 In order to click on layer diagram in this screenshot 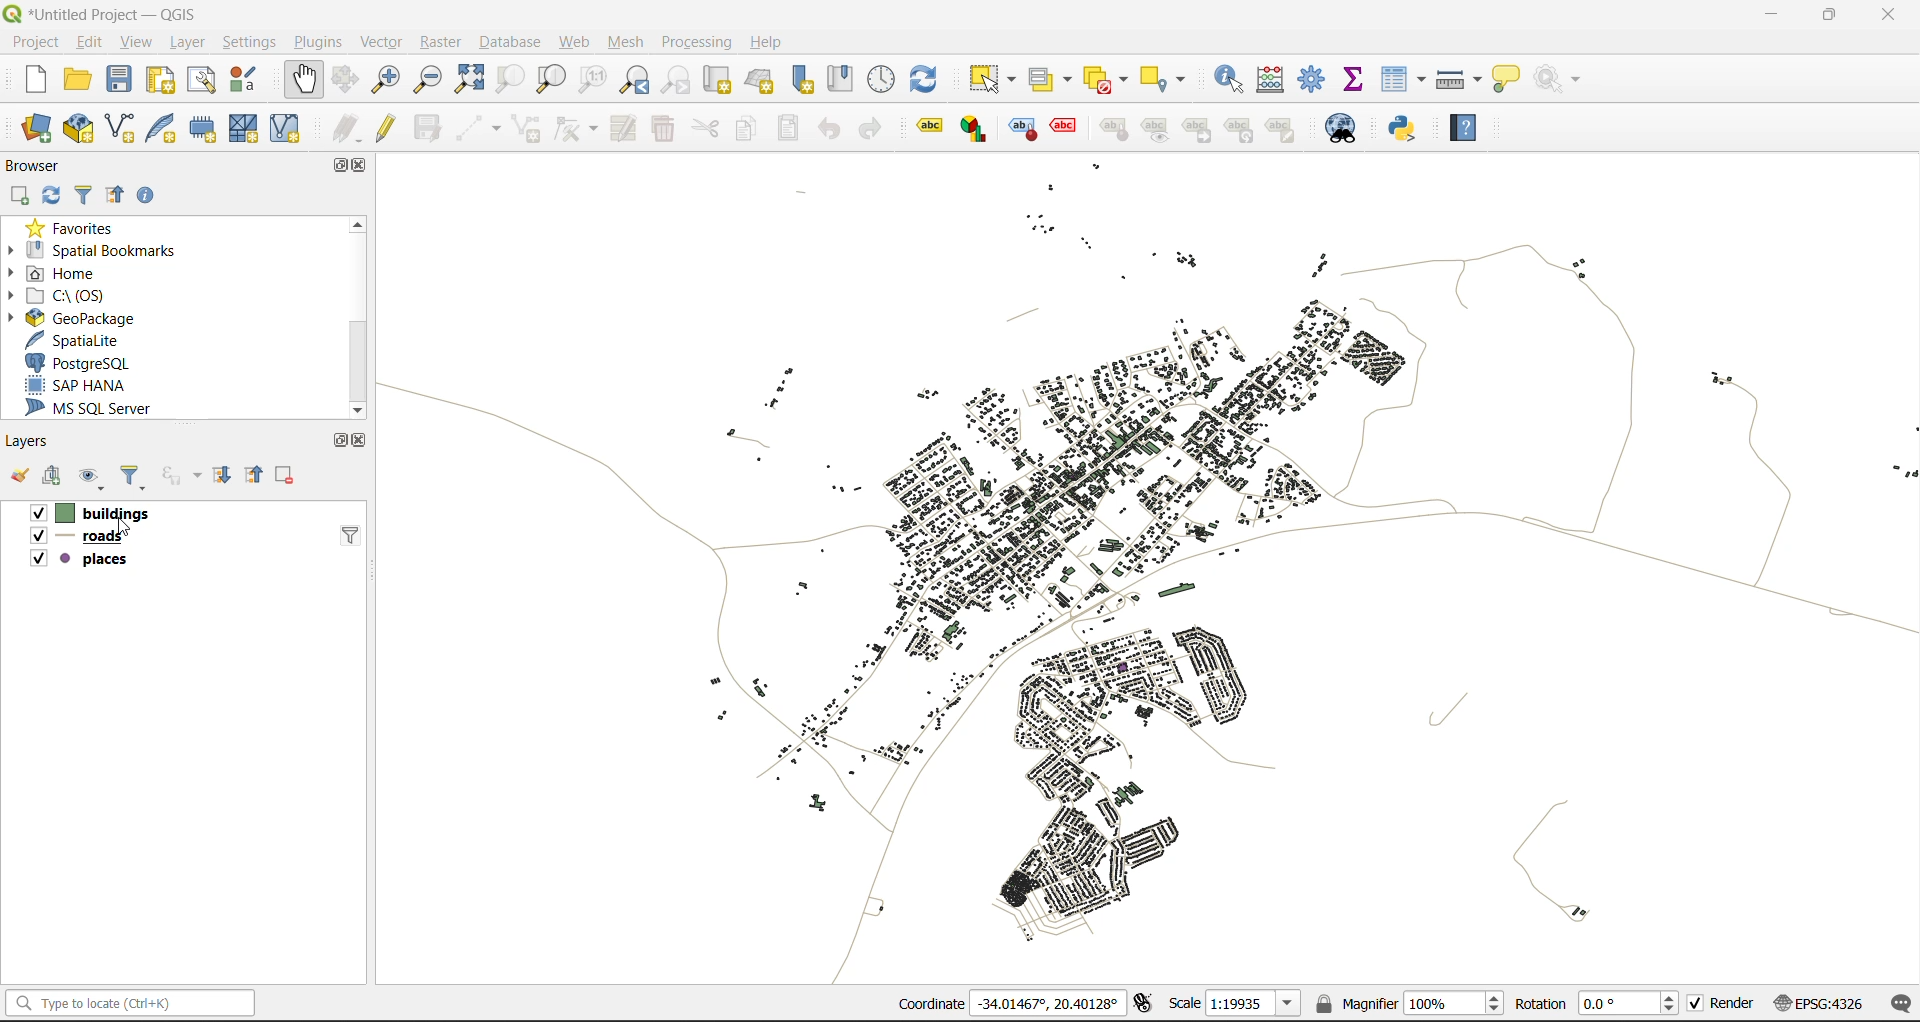, I will do `click(978, 129)`.